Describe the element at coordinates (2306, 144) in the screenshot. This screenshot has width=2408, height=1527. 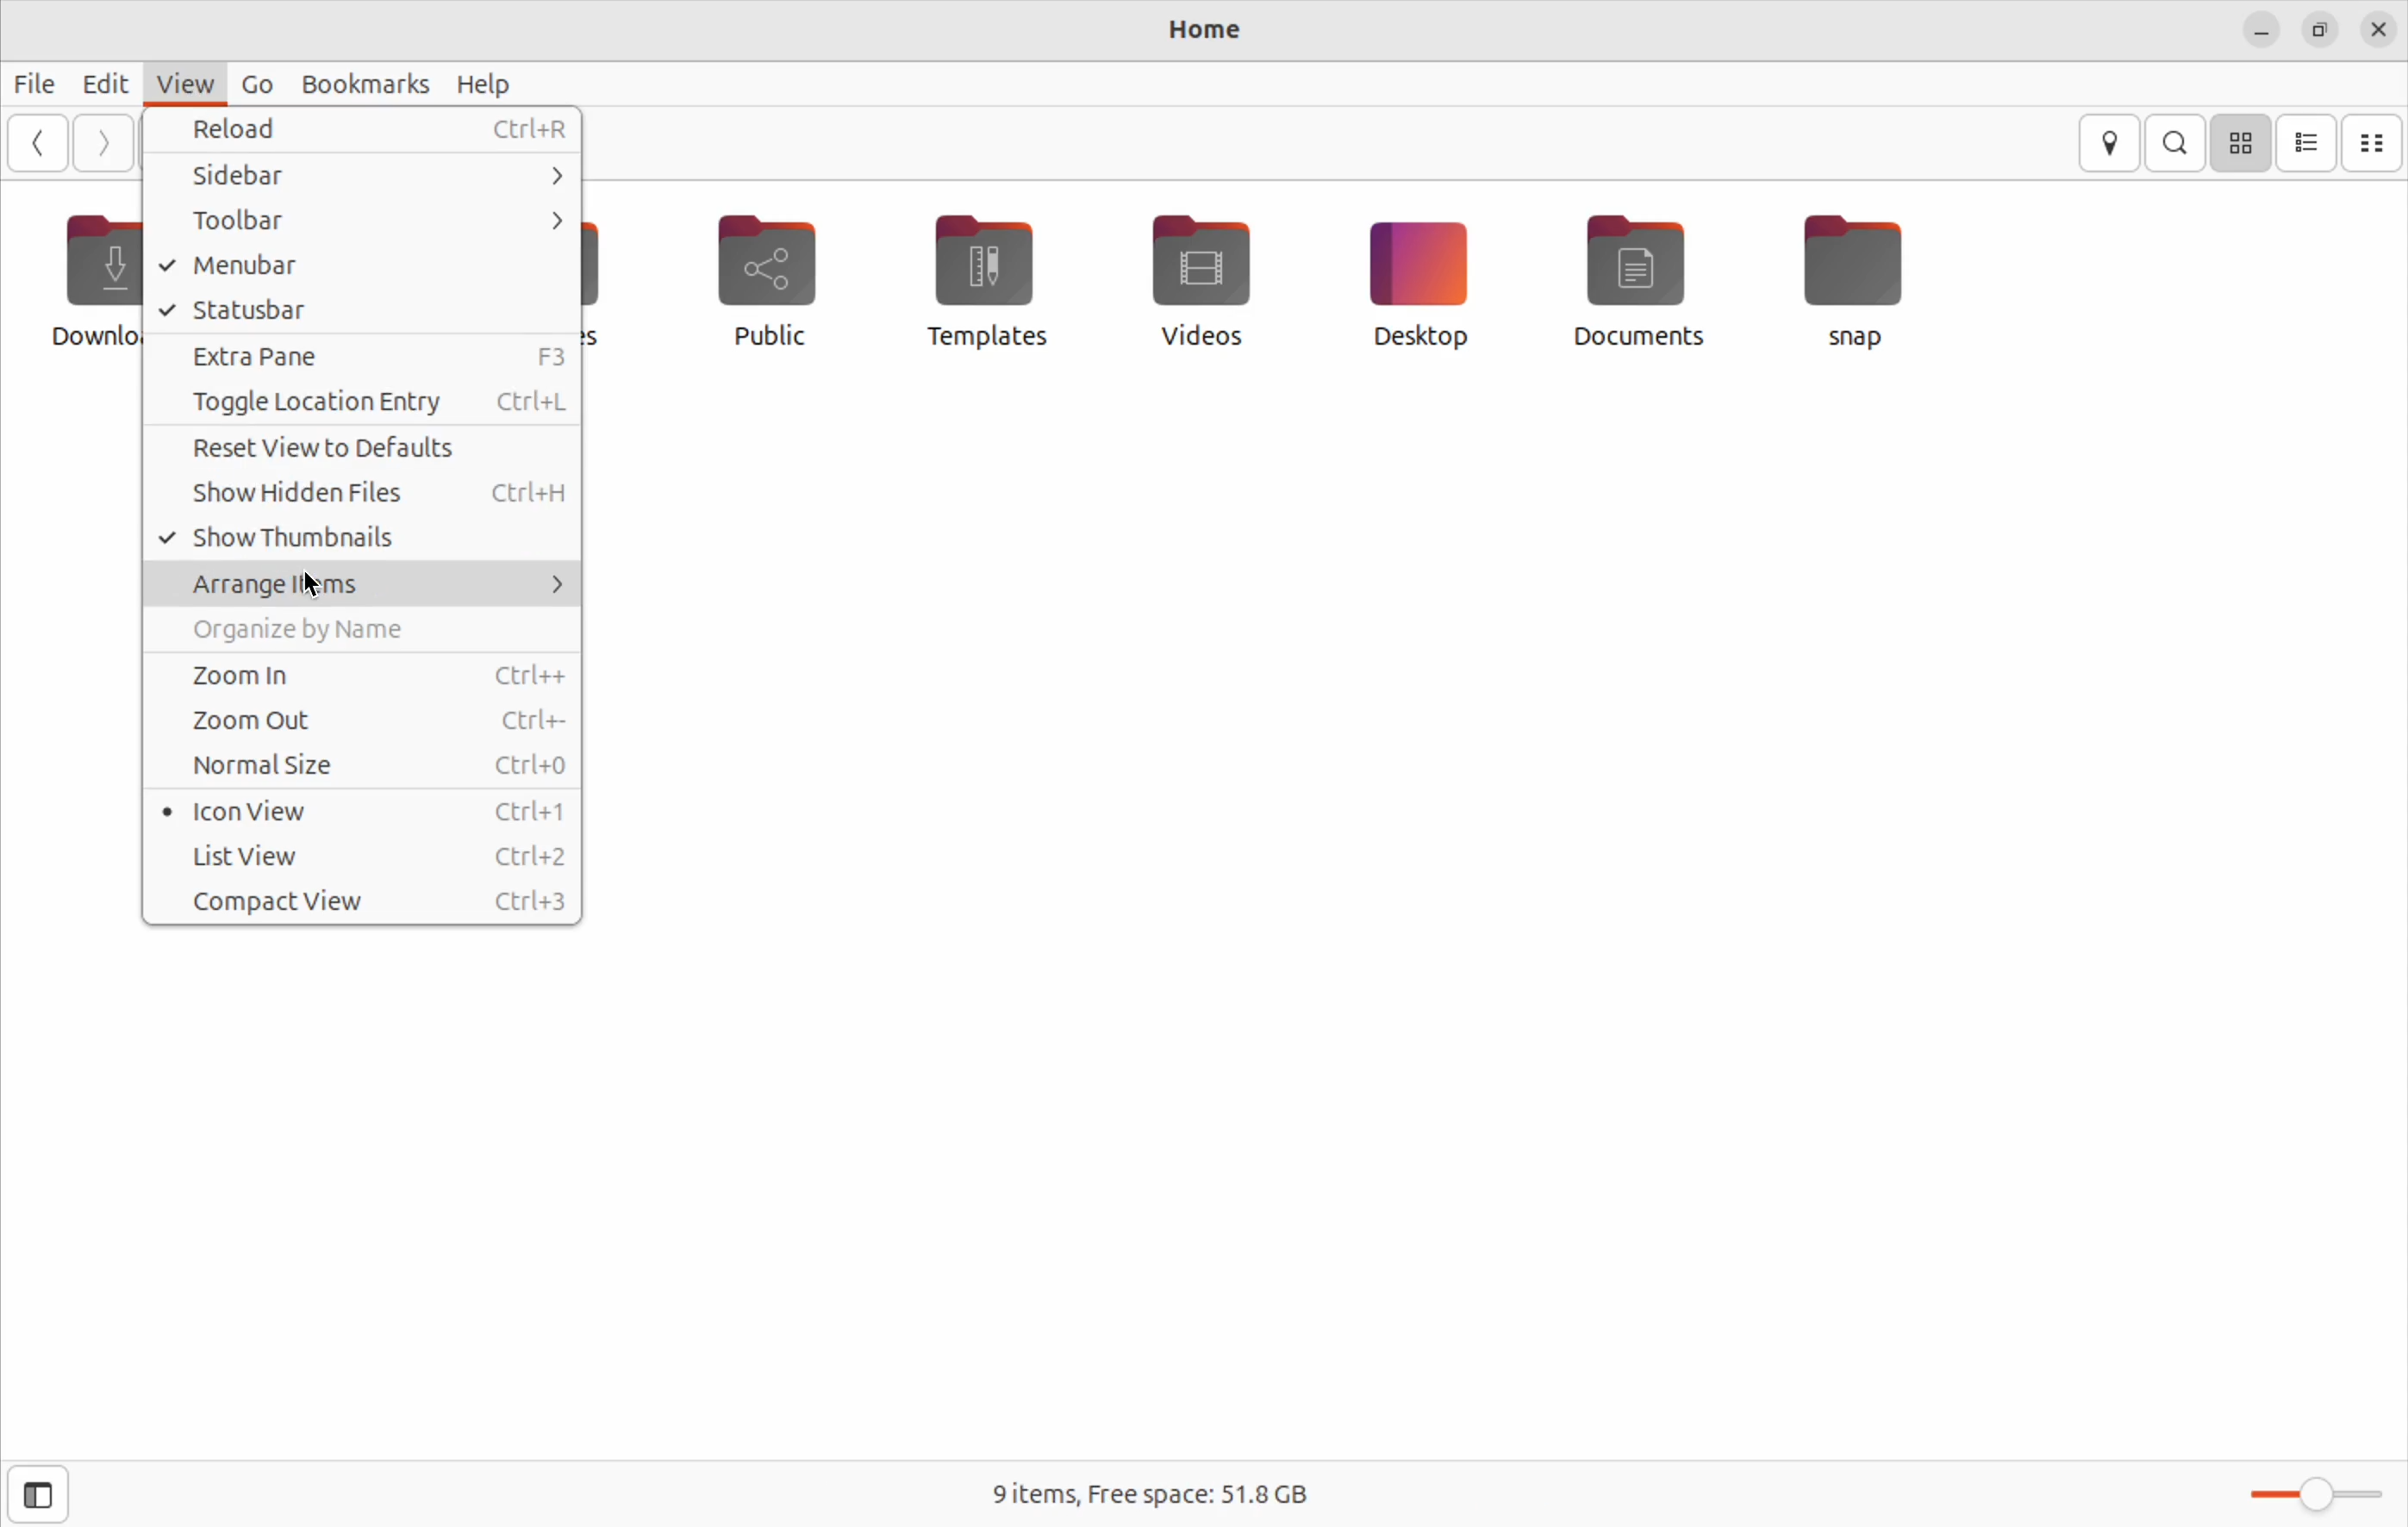
I see `list view` at that location.